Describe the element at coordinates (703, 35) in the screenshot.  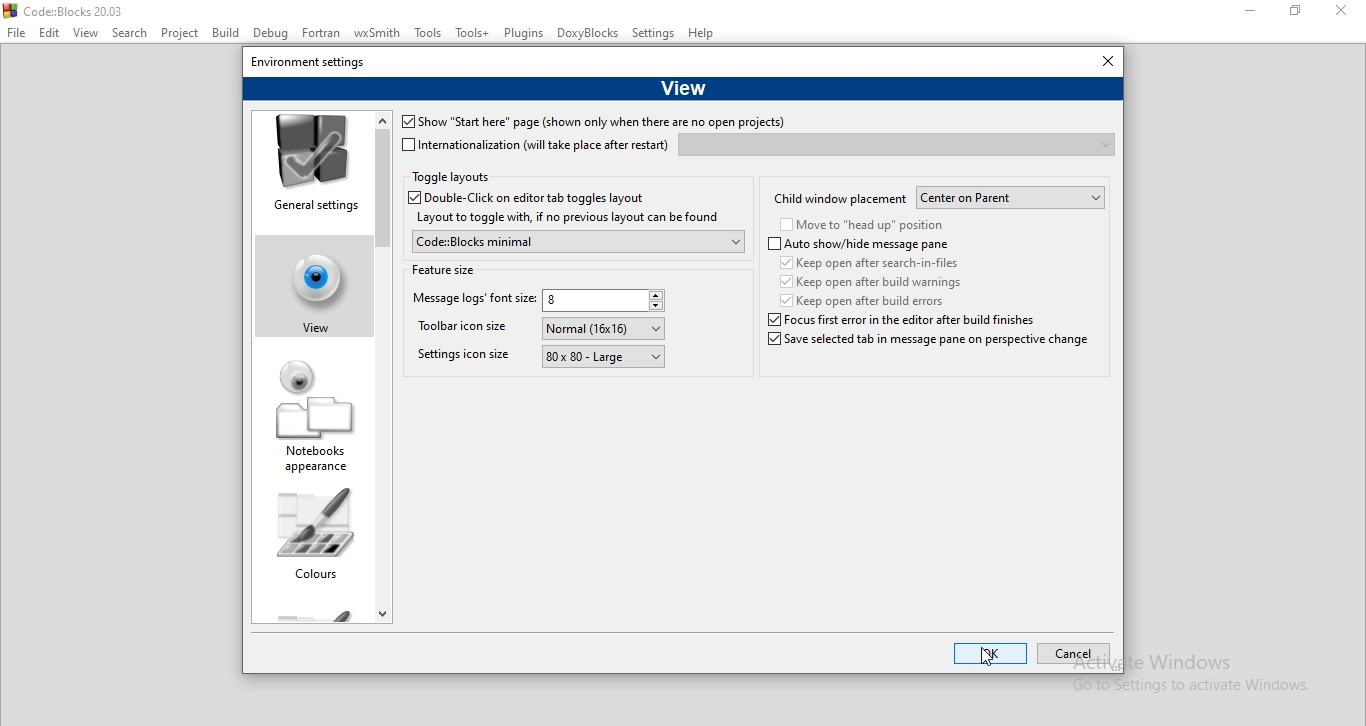
I see `Help` at that location.